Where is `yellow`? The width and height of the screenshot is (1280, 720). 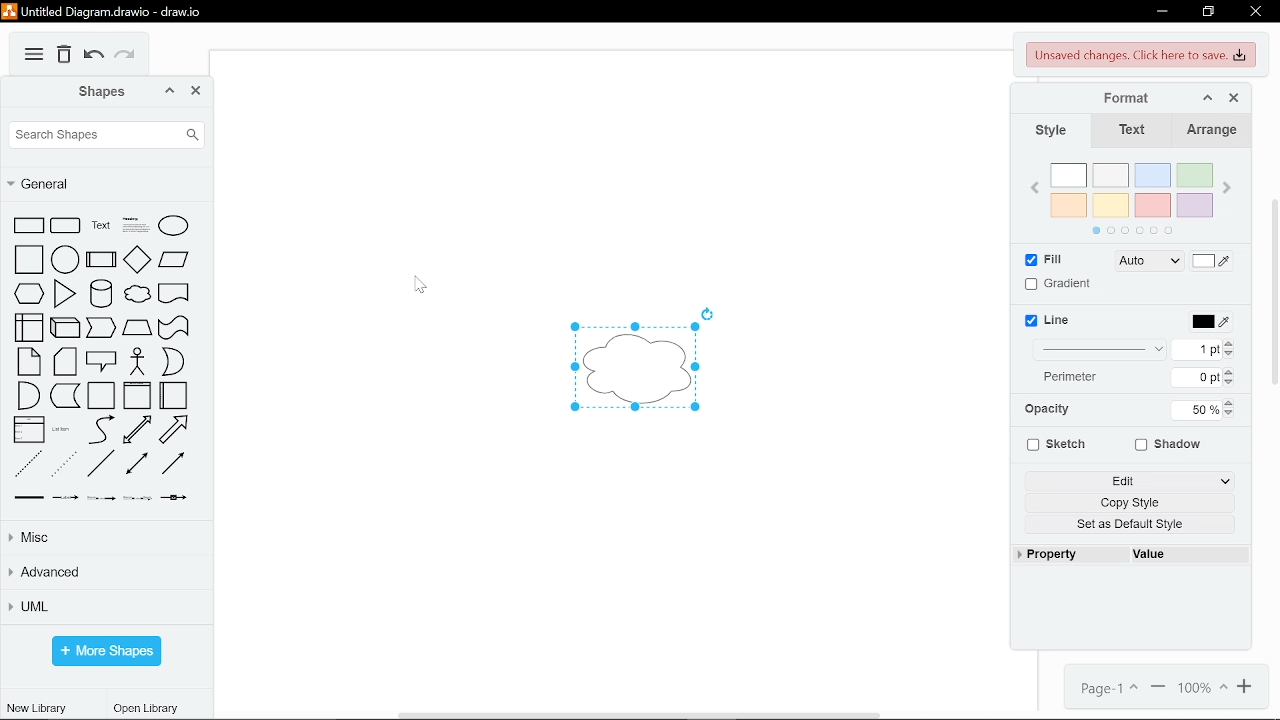 yellow is located at coordinates (1110, 205).